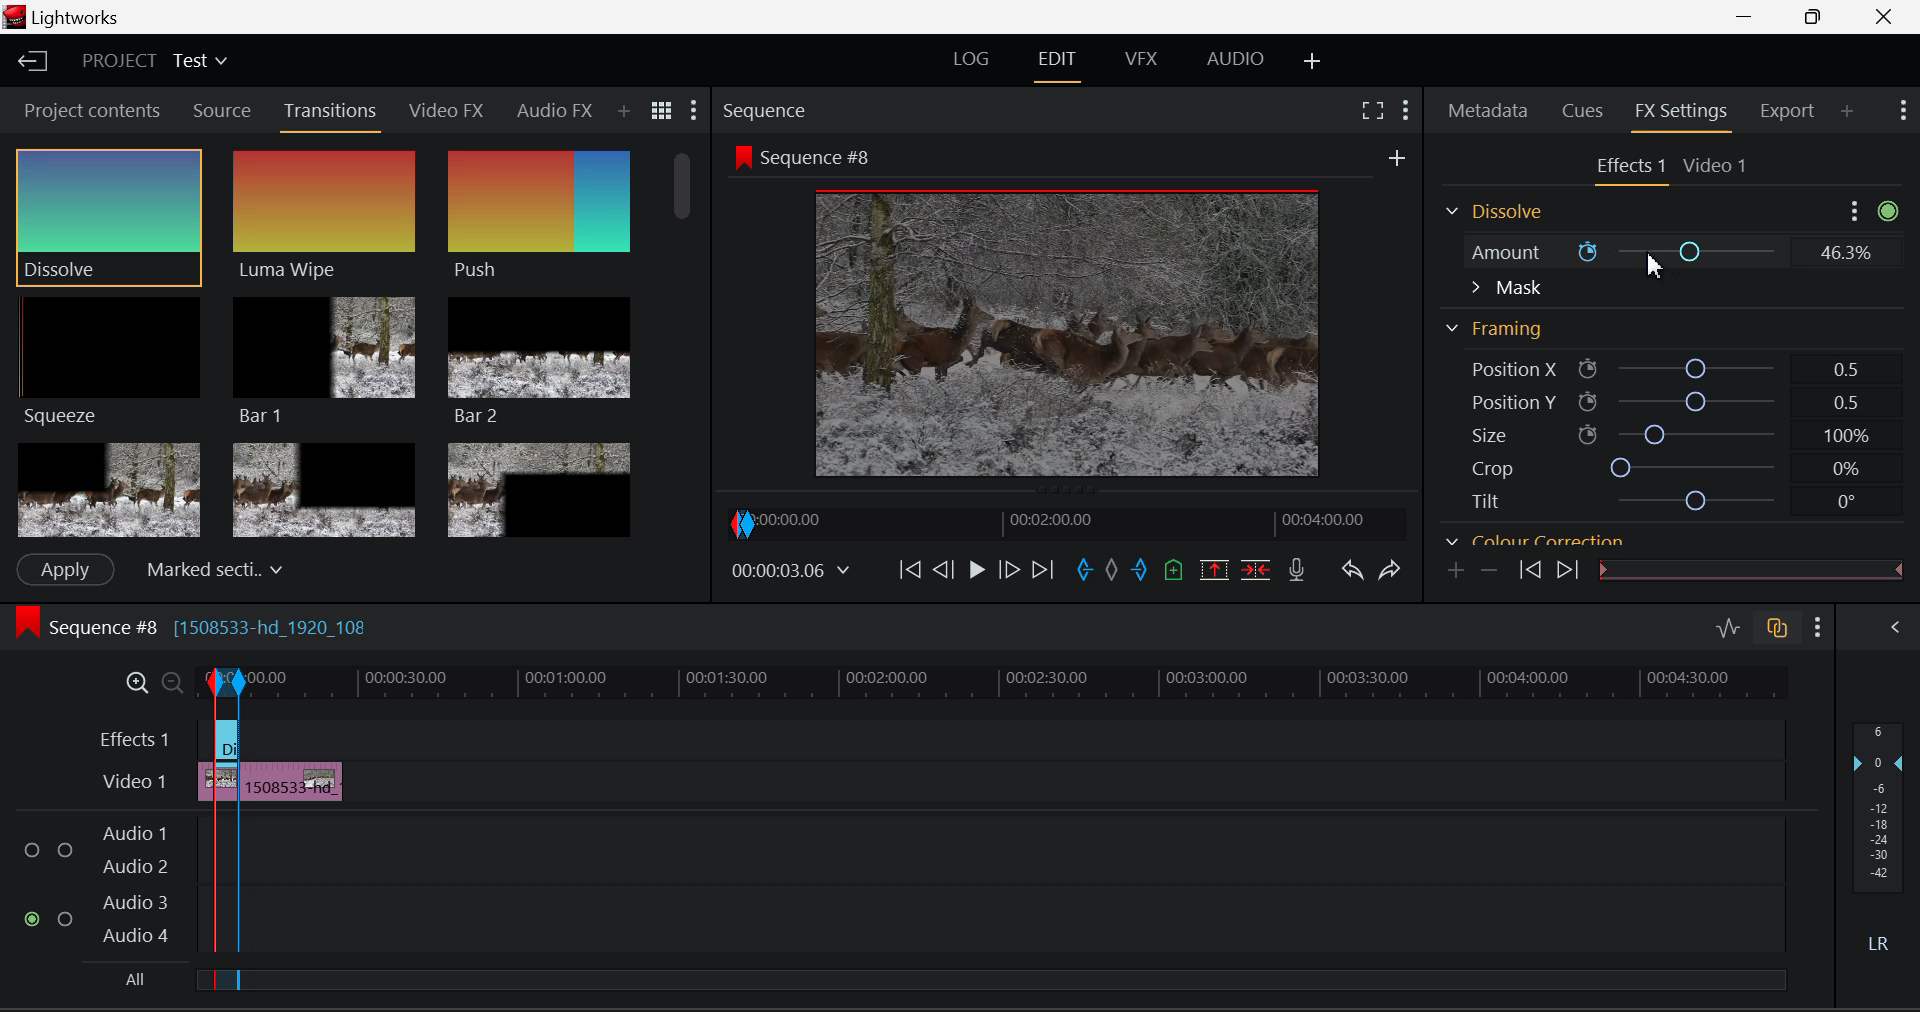  Describe the element at coordinates (687, 339) in the screenshot. I see `Scroll Bar` at that location.